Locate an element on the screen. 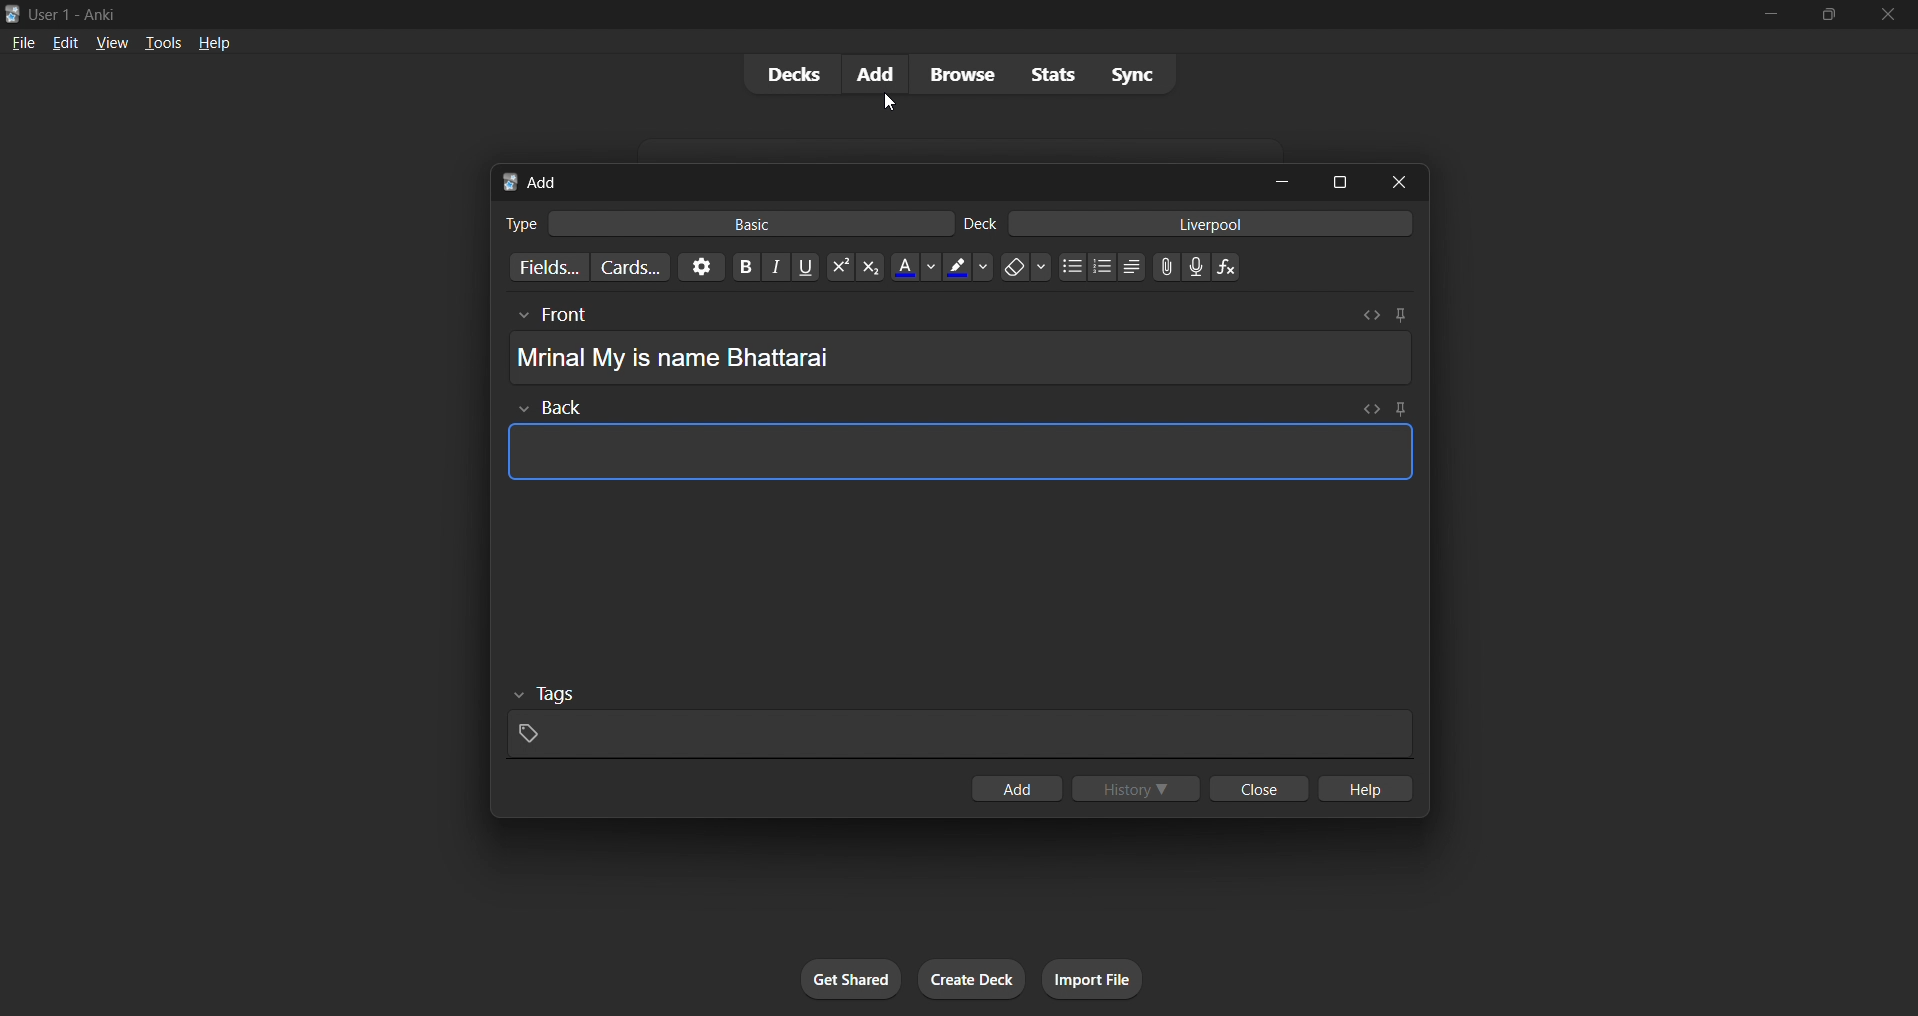 The image size is (1918, 1016). sync is located at coordinates (1126, 75).